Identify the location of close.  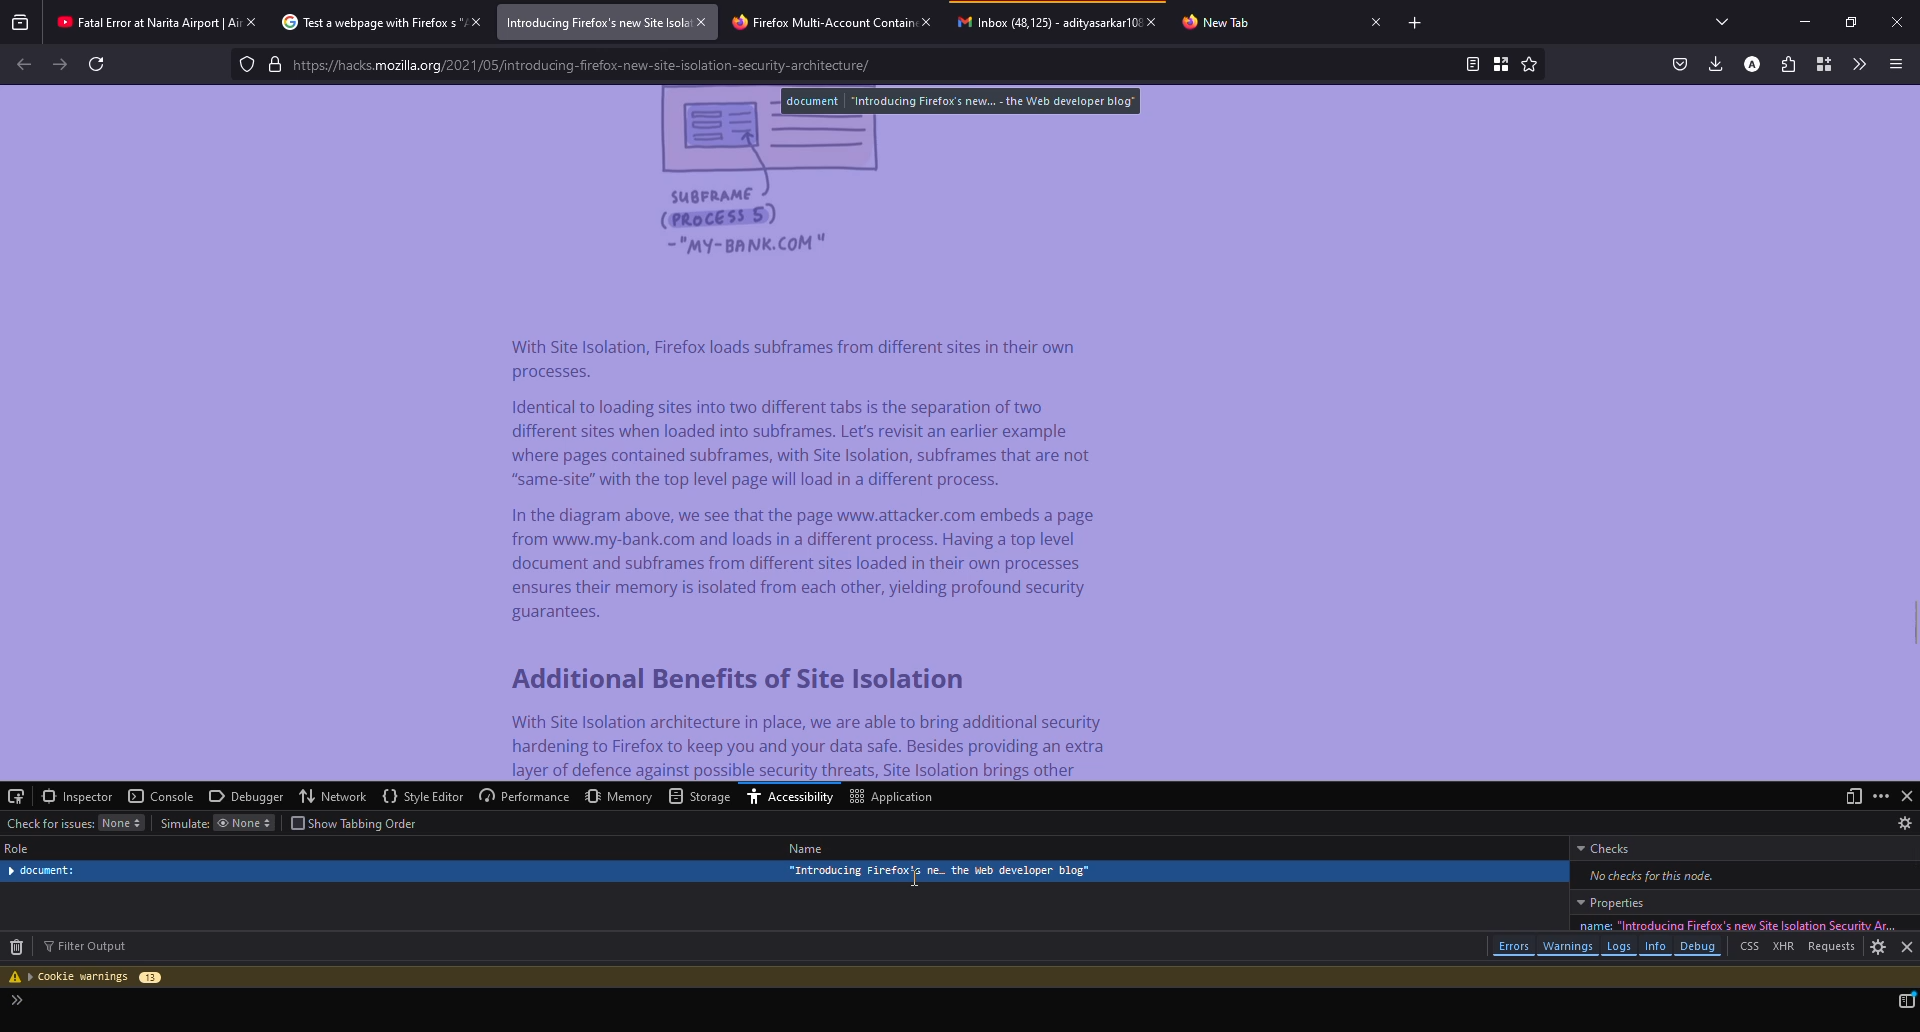
(247, 21).